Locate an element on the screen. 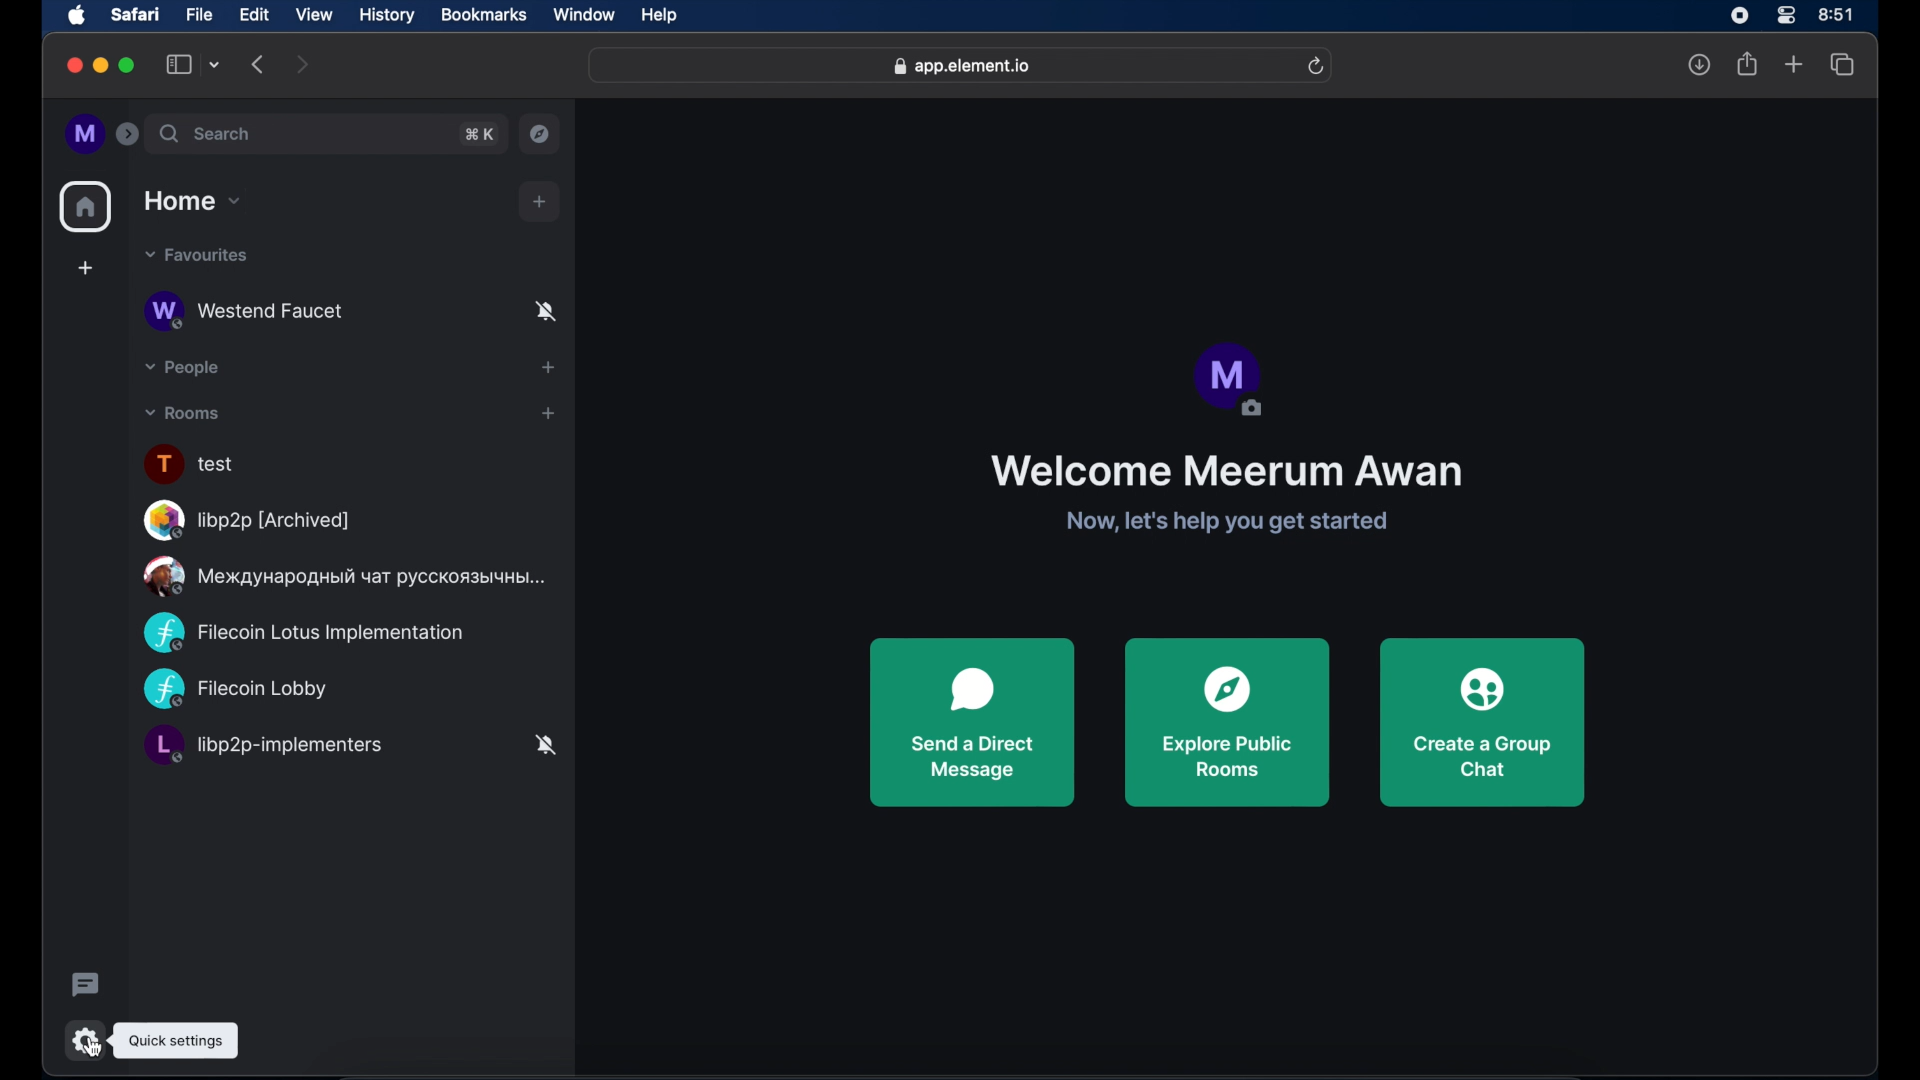 This screenshot has width=1920, height=1080. web address - app.element.io is located at coordinates (961, 66).